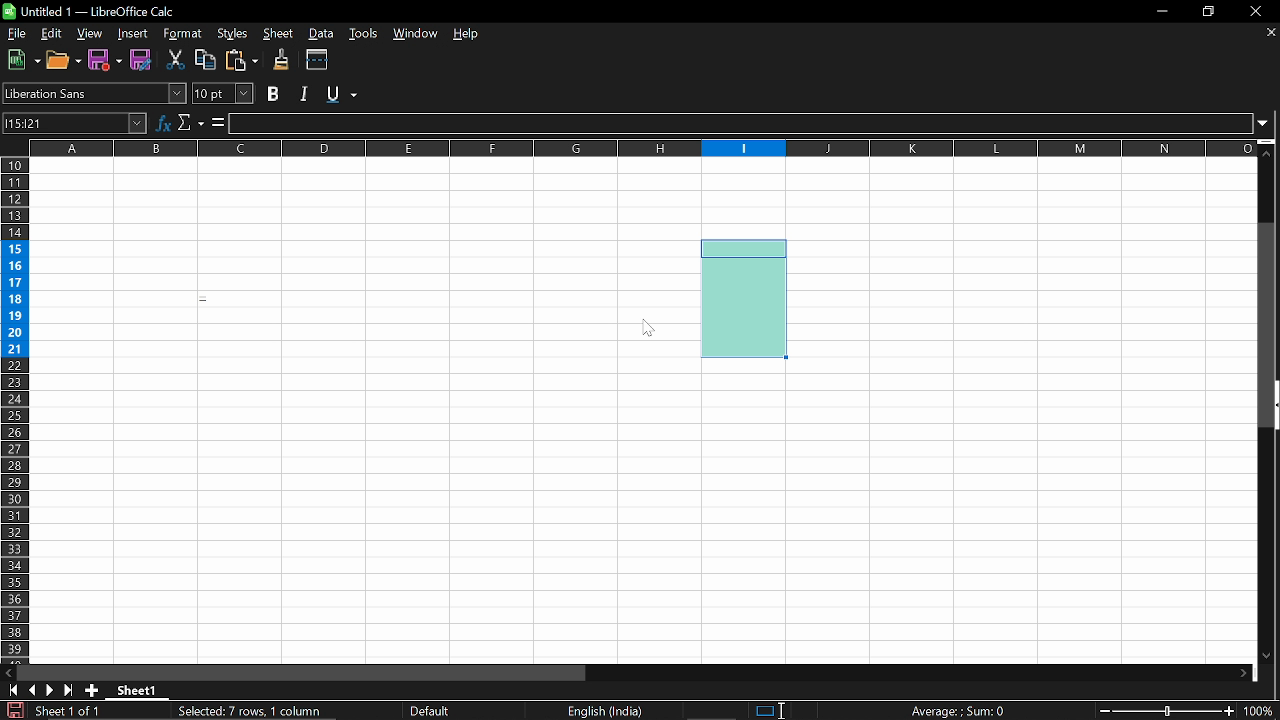 This screenshot has width=1280, height=720. Describe the element at coordinates (162, 123) in the screenshot. I see `Function wizard` at that location.